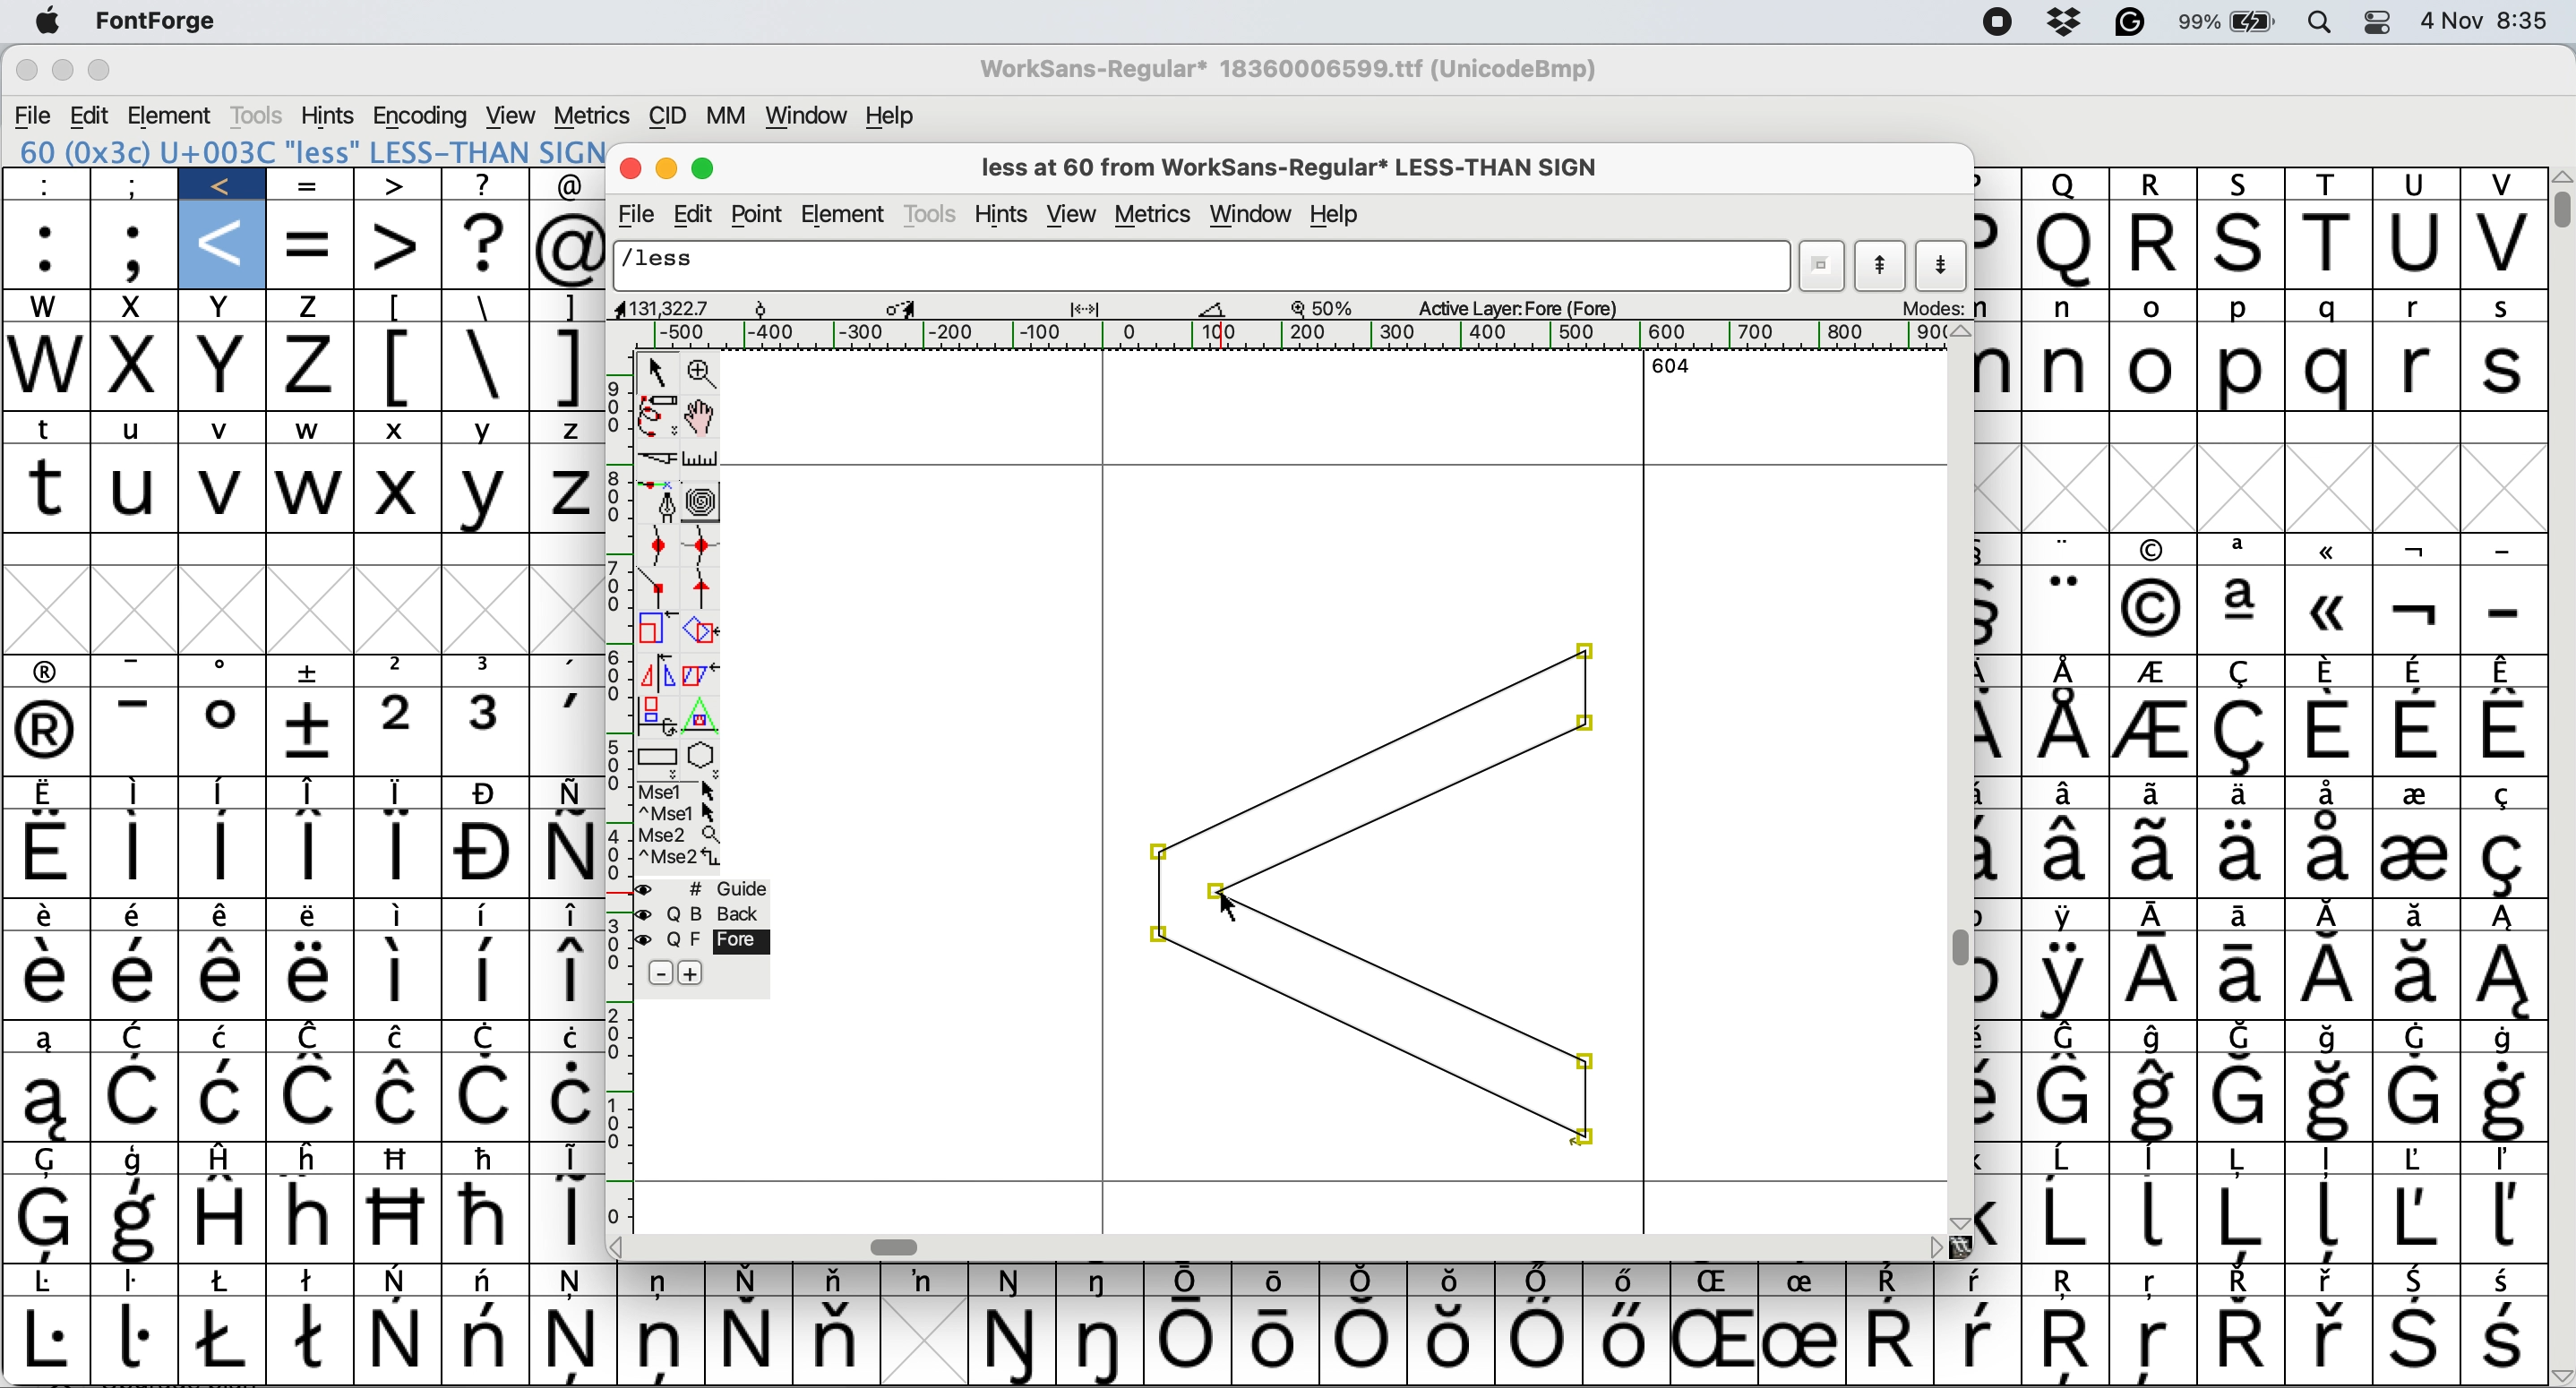  I want to click on Symbol, so click(311, 669).